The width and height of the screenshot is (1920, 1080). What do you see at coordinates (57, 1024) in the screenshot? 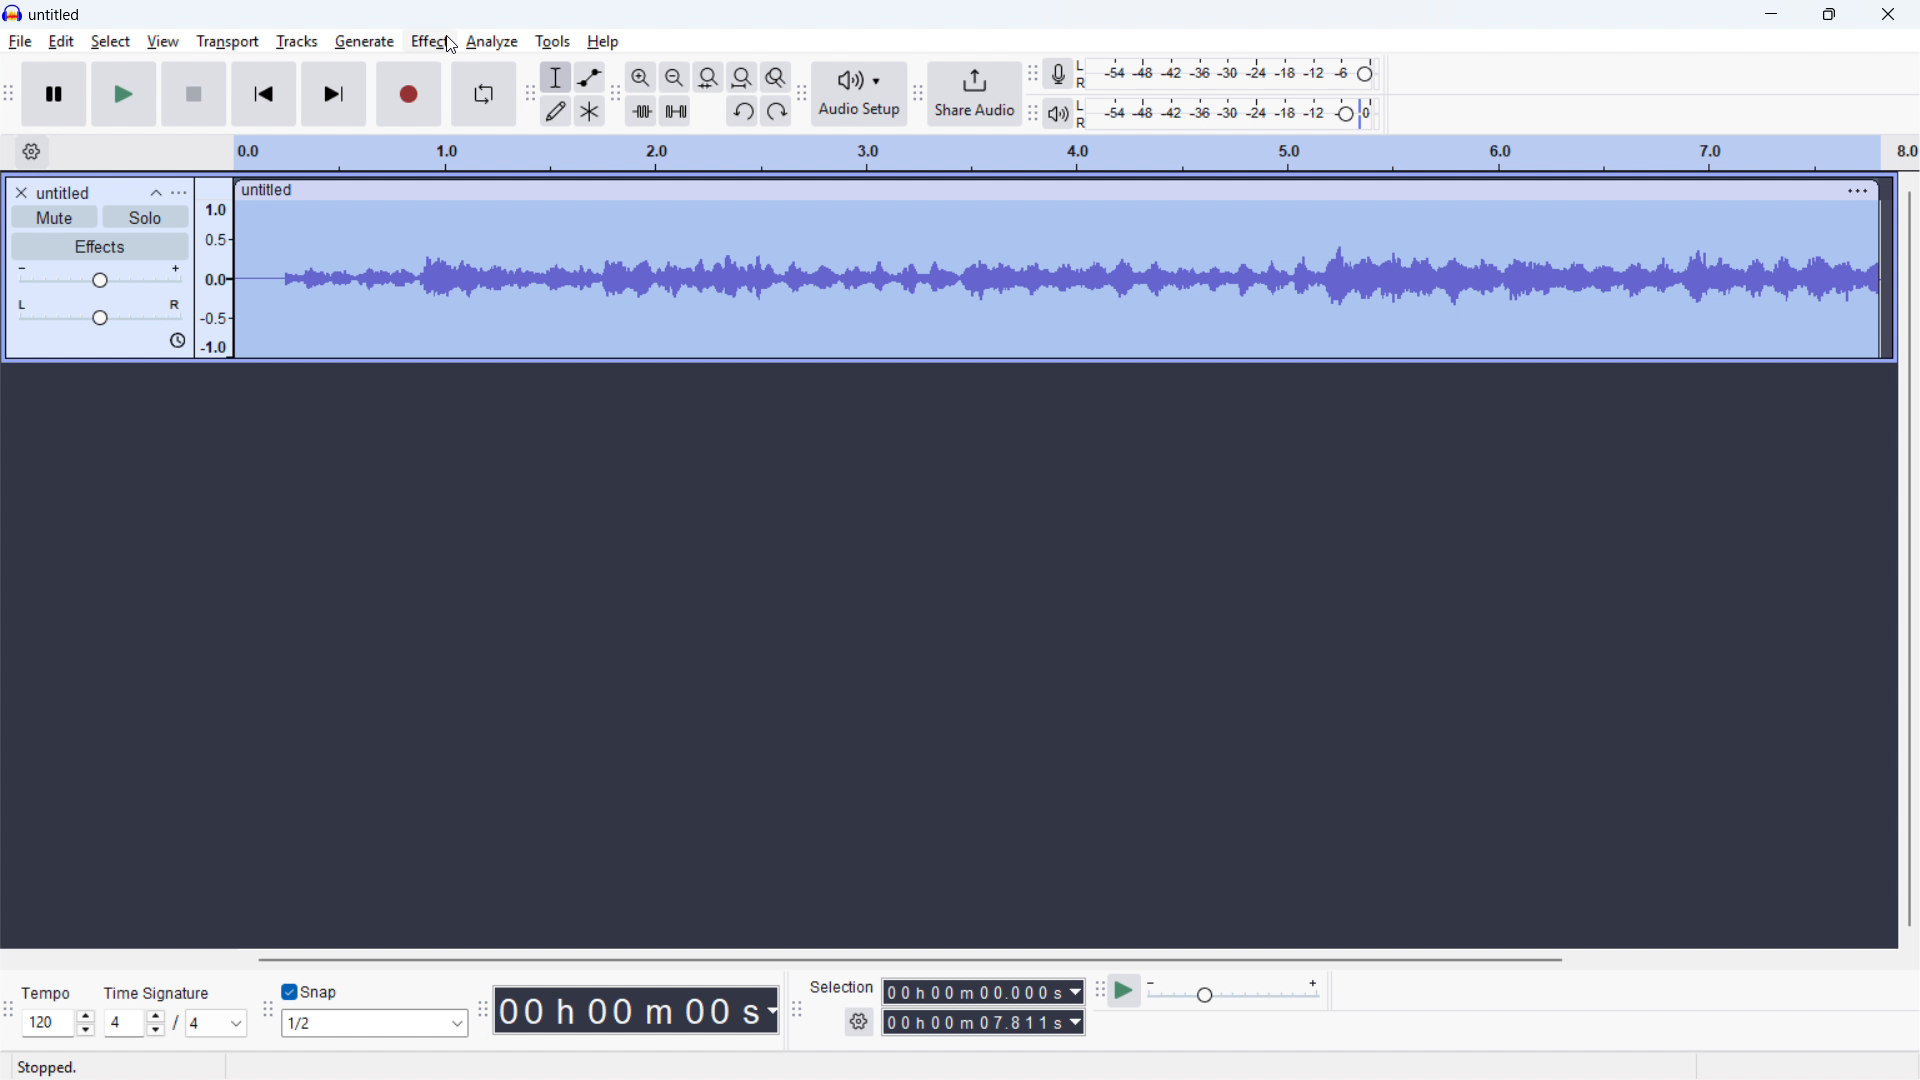
I see `Set tempo ` at bounding box center [57, 1024].